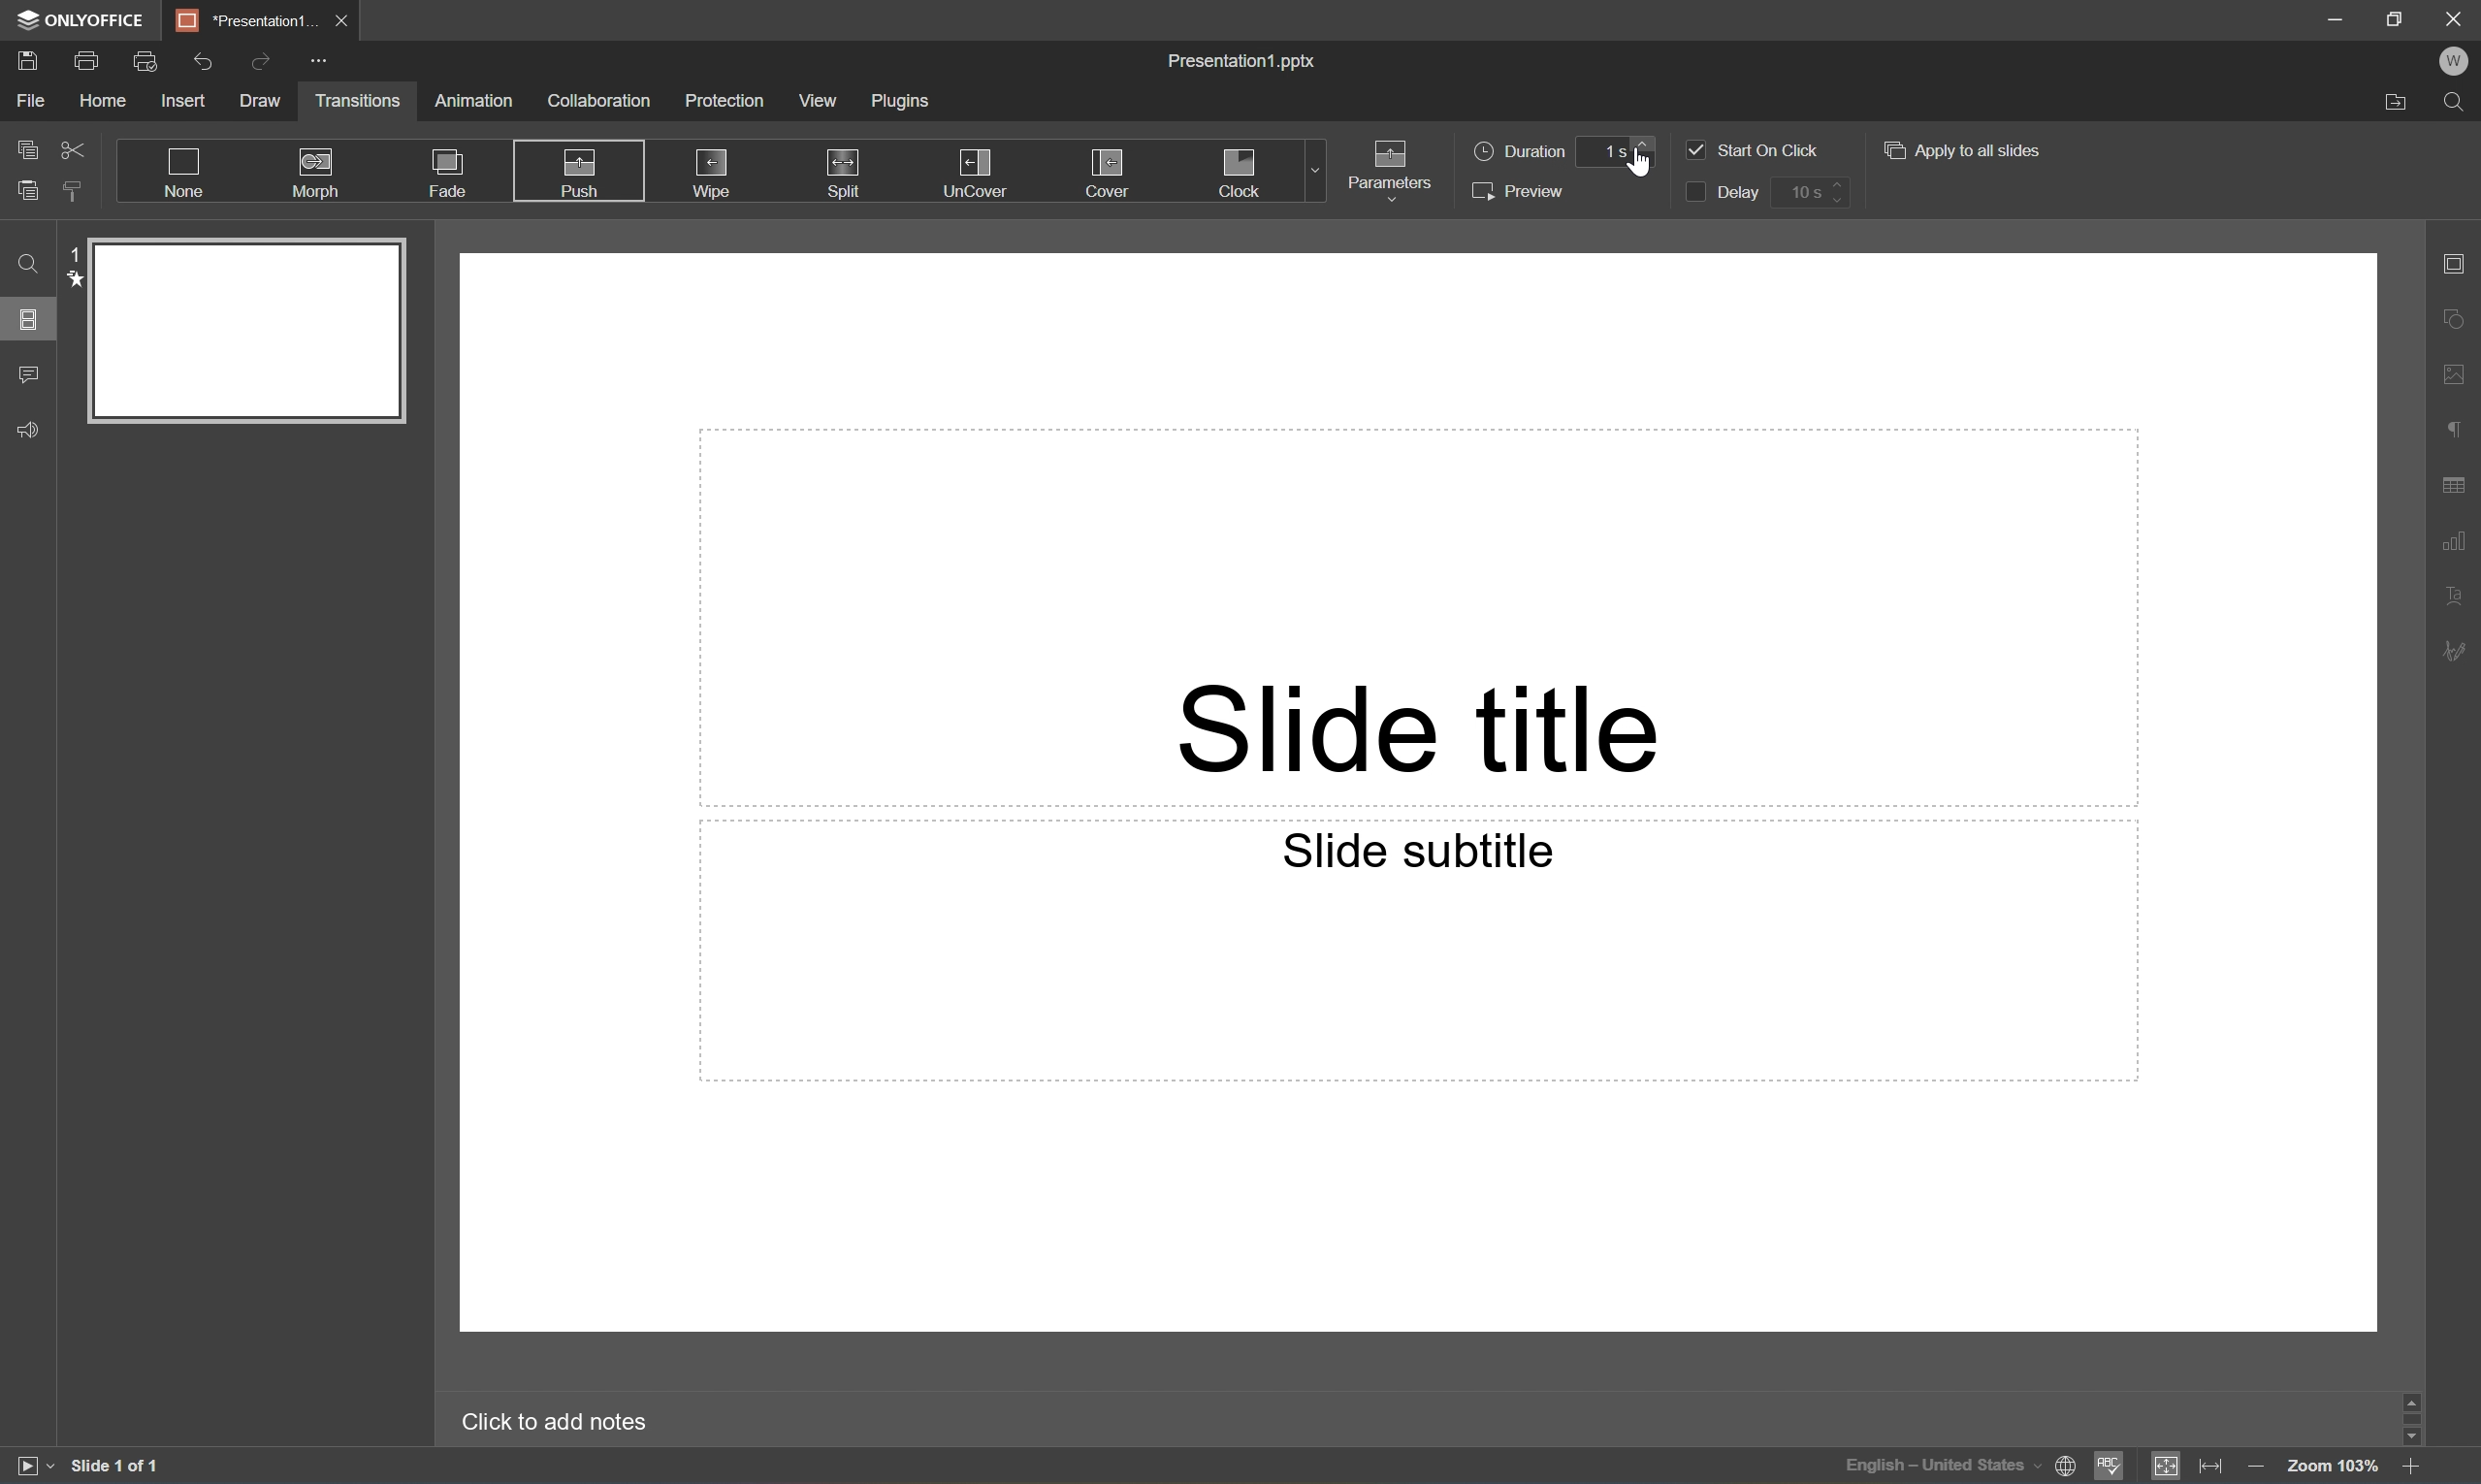 The image size is (2481, 1484). I want to click on Text art settings, so click(2462, 599).